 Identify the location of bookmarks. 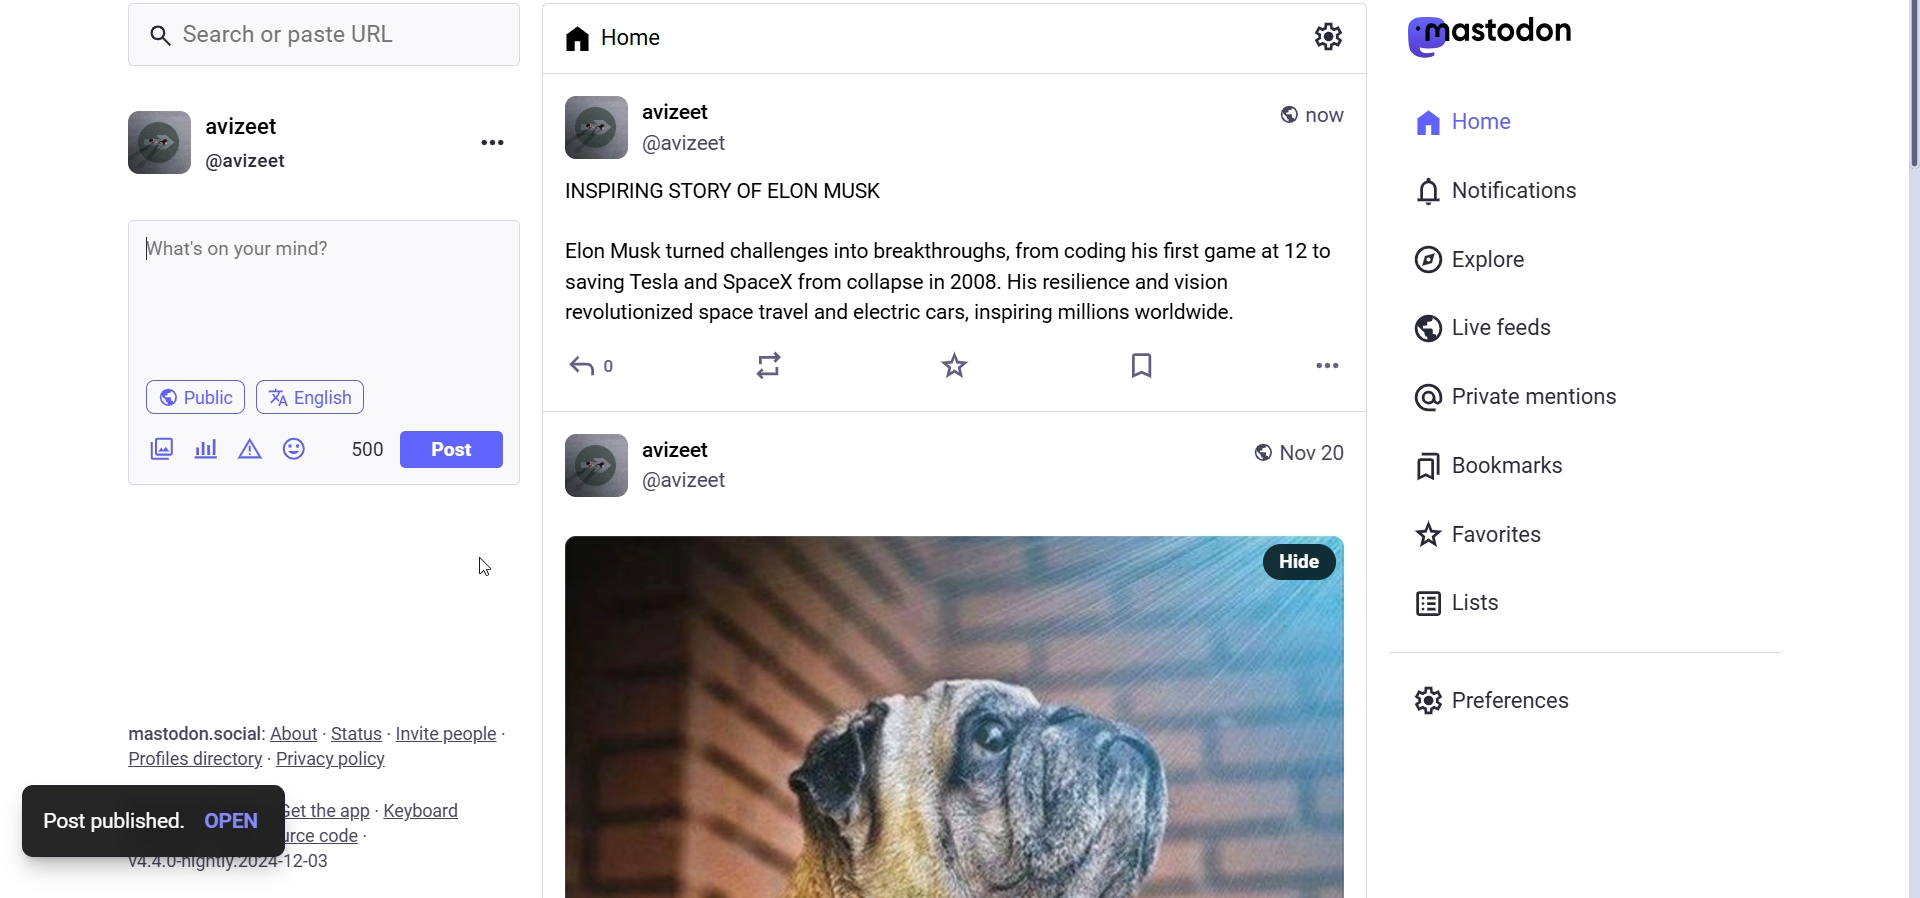
(1497, 462).